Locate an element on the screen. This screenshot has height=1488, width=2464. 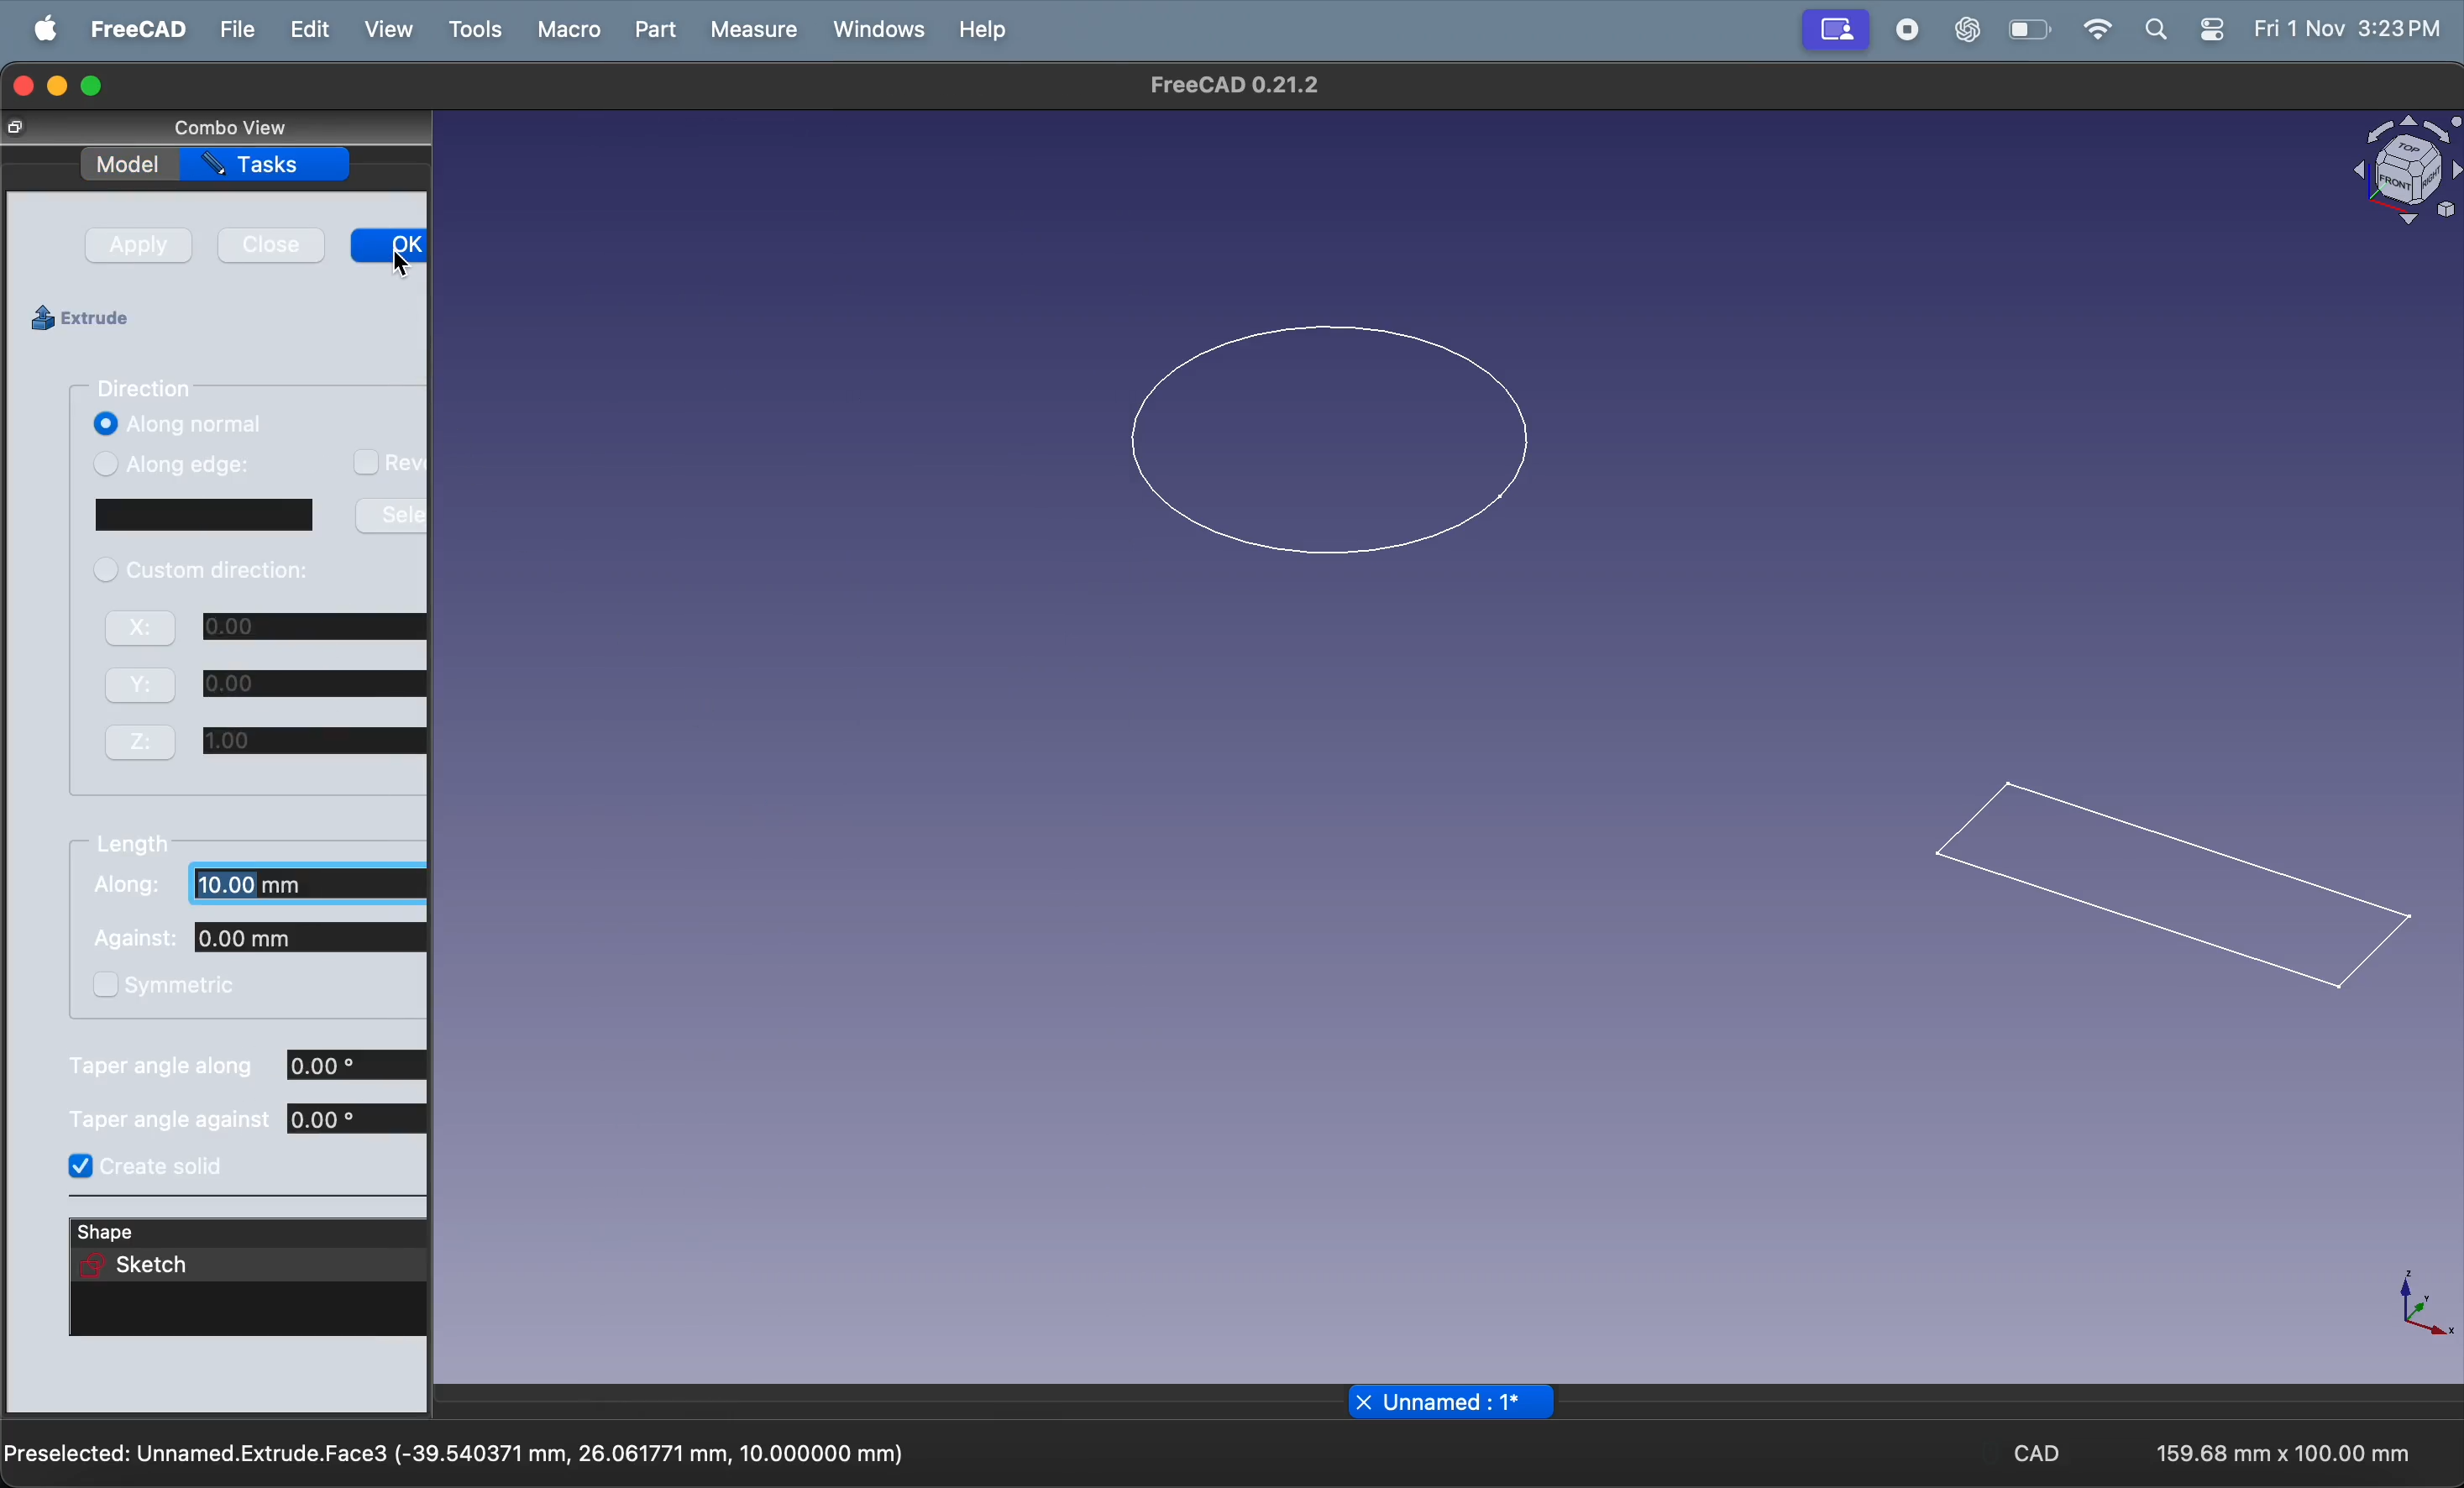
Extrude is located at coordinates (84, 319).